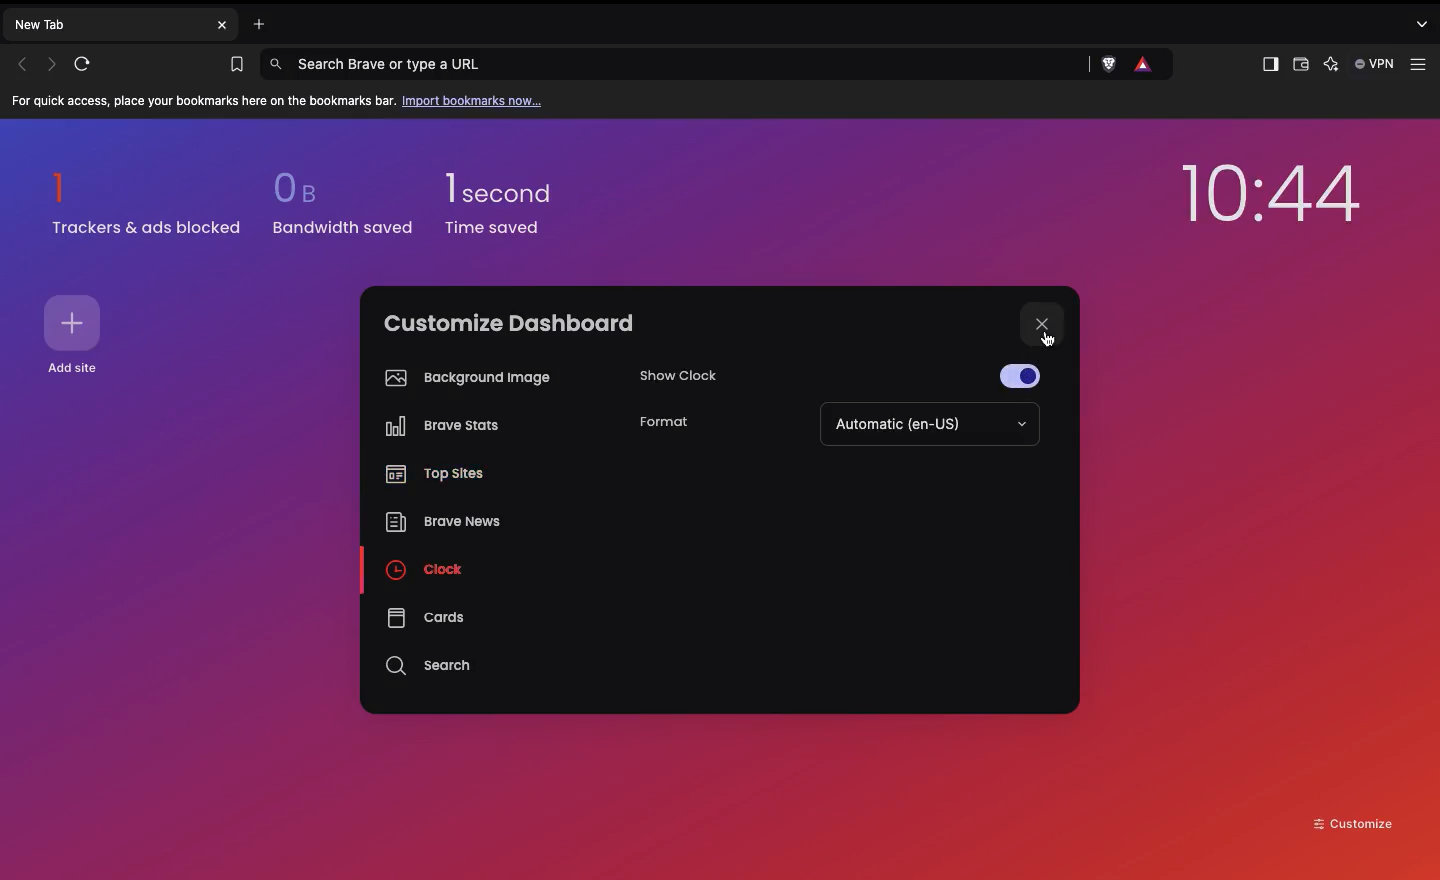 The width and height of the screenshot is (1440, 880). I want to click on Open new tab, so click(254, 22).